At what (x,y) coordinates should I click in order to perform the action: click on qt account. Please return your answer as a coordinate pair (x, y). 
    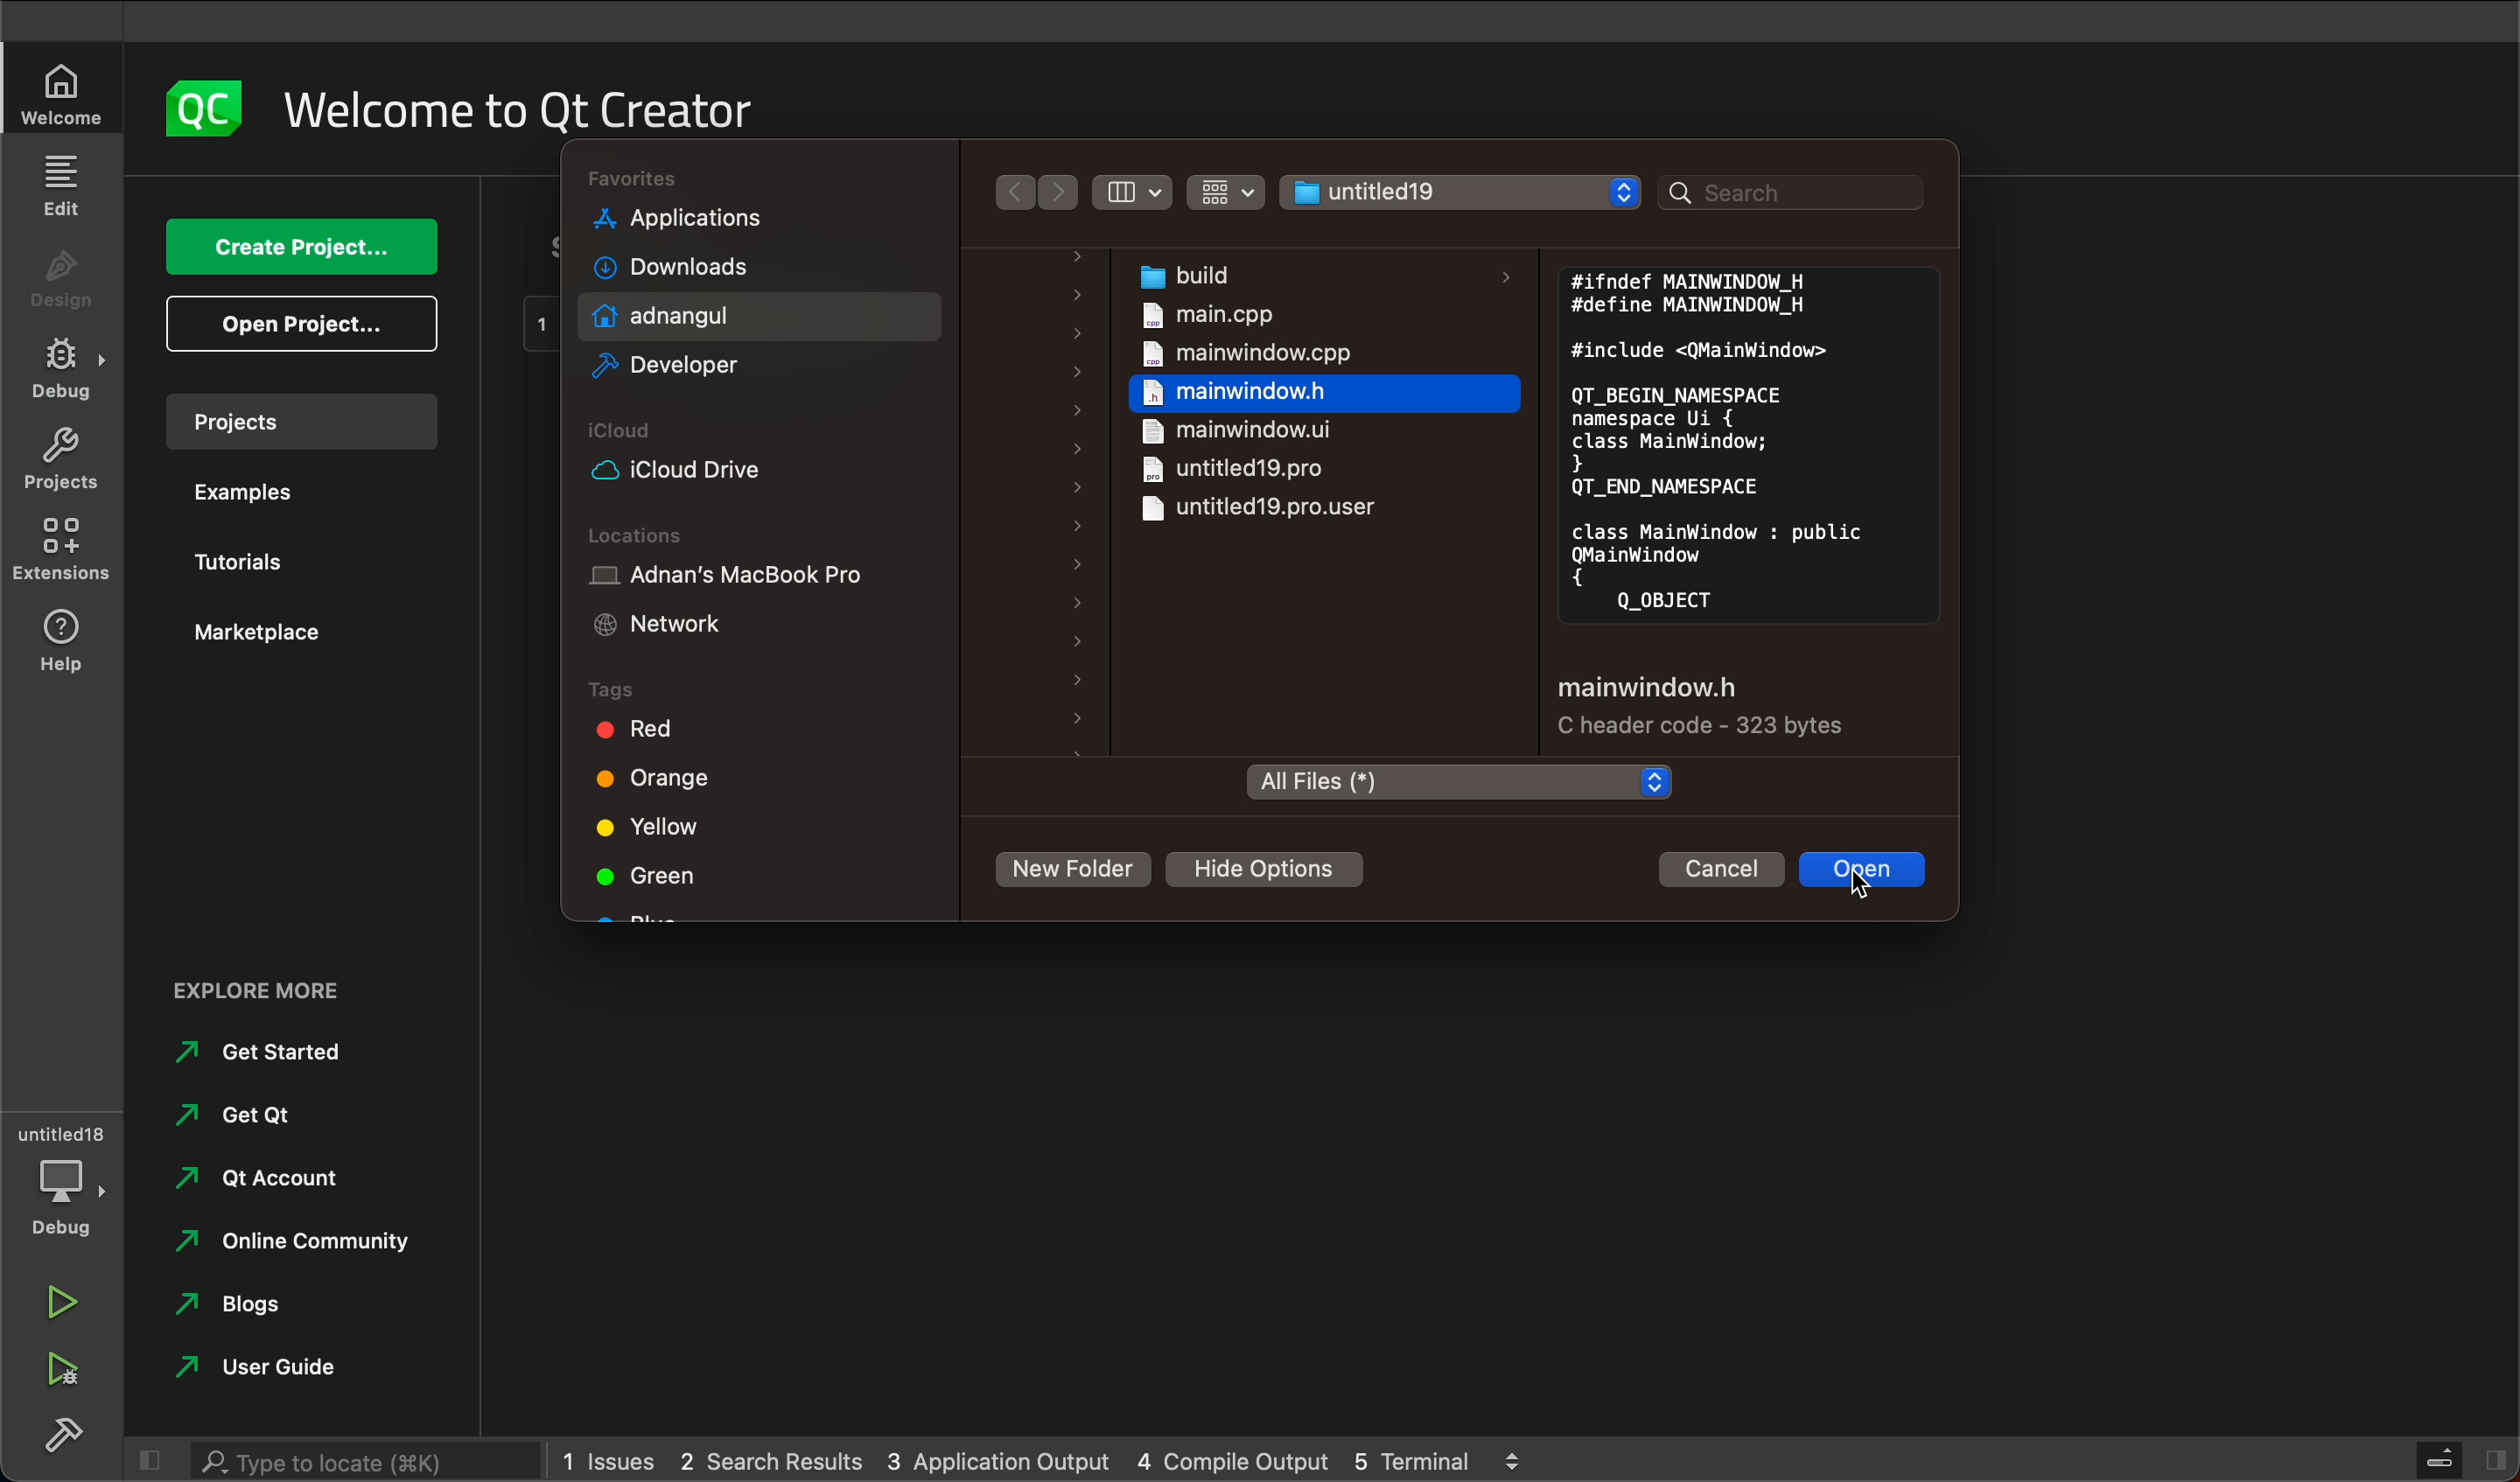
    Looking at the image, I should click on (265, 1179).